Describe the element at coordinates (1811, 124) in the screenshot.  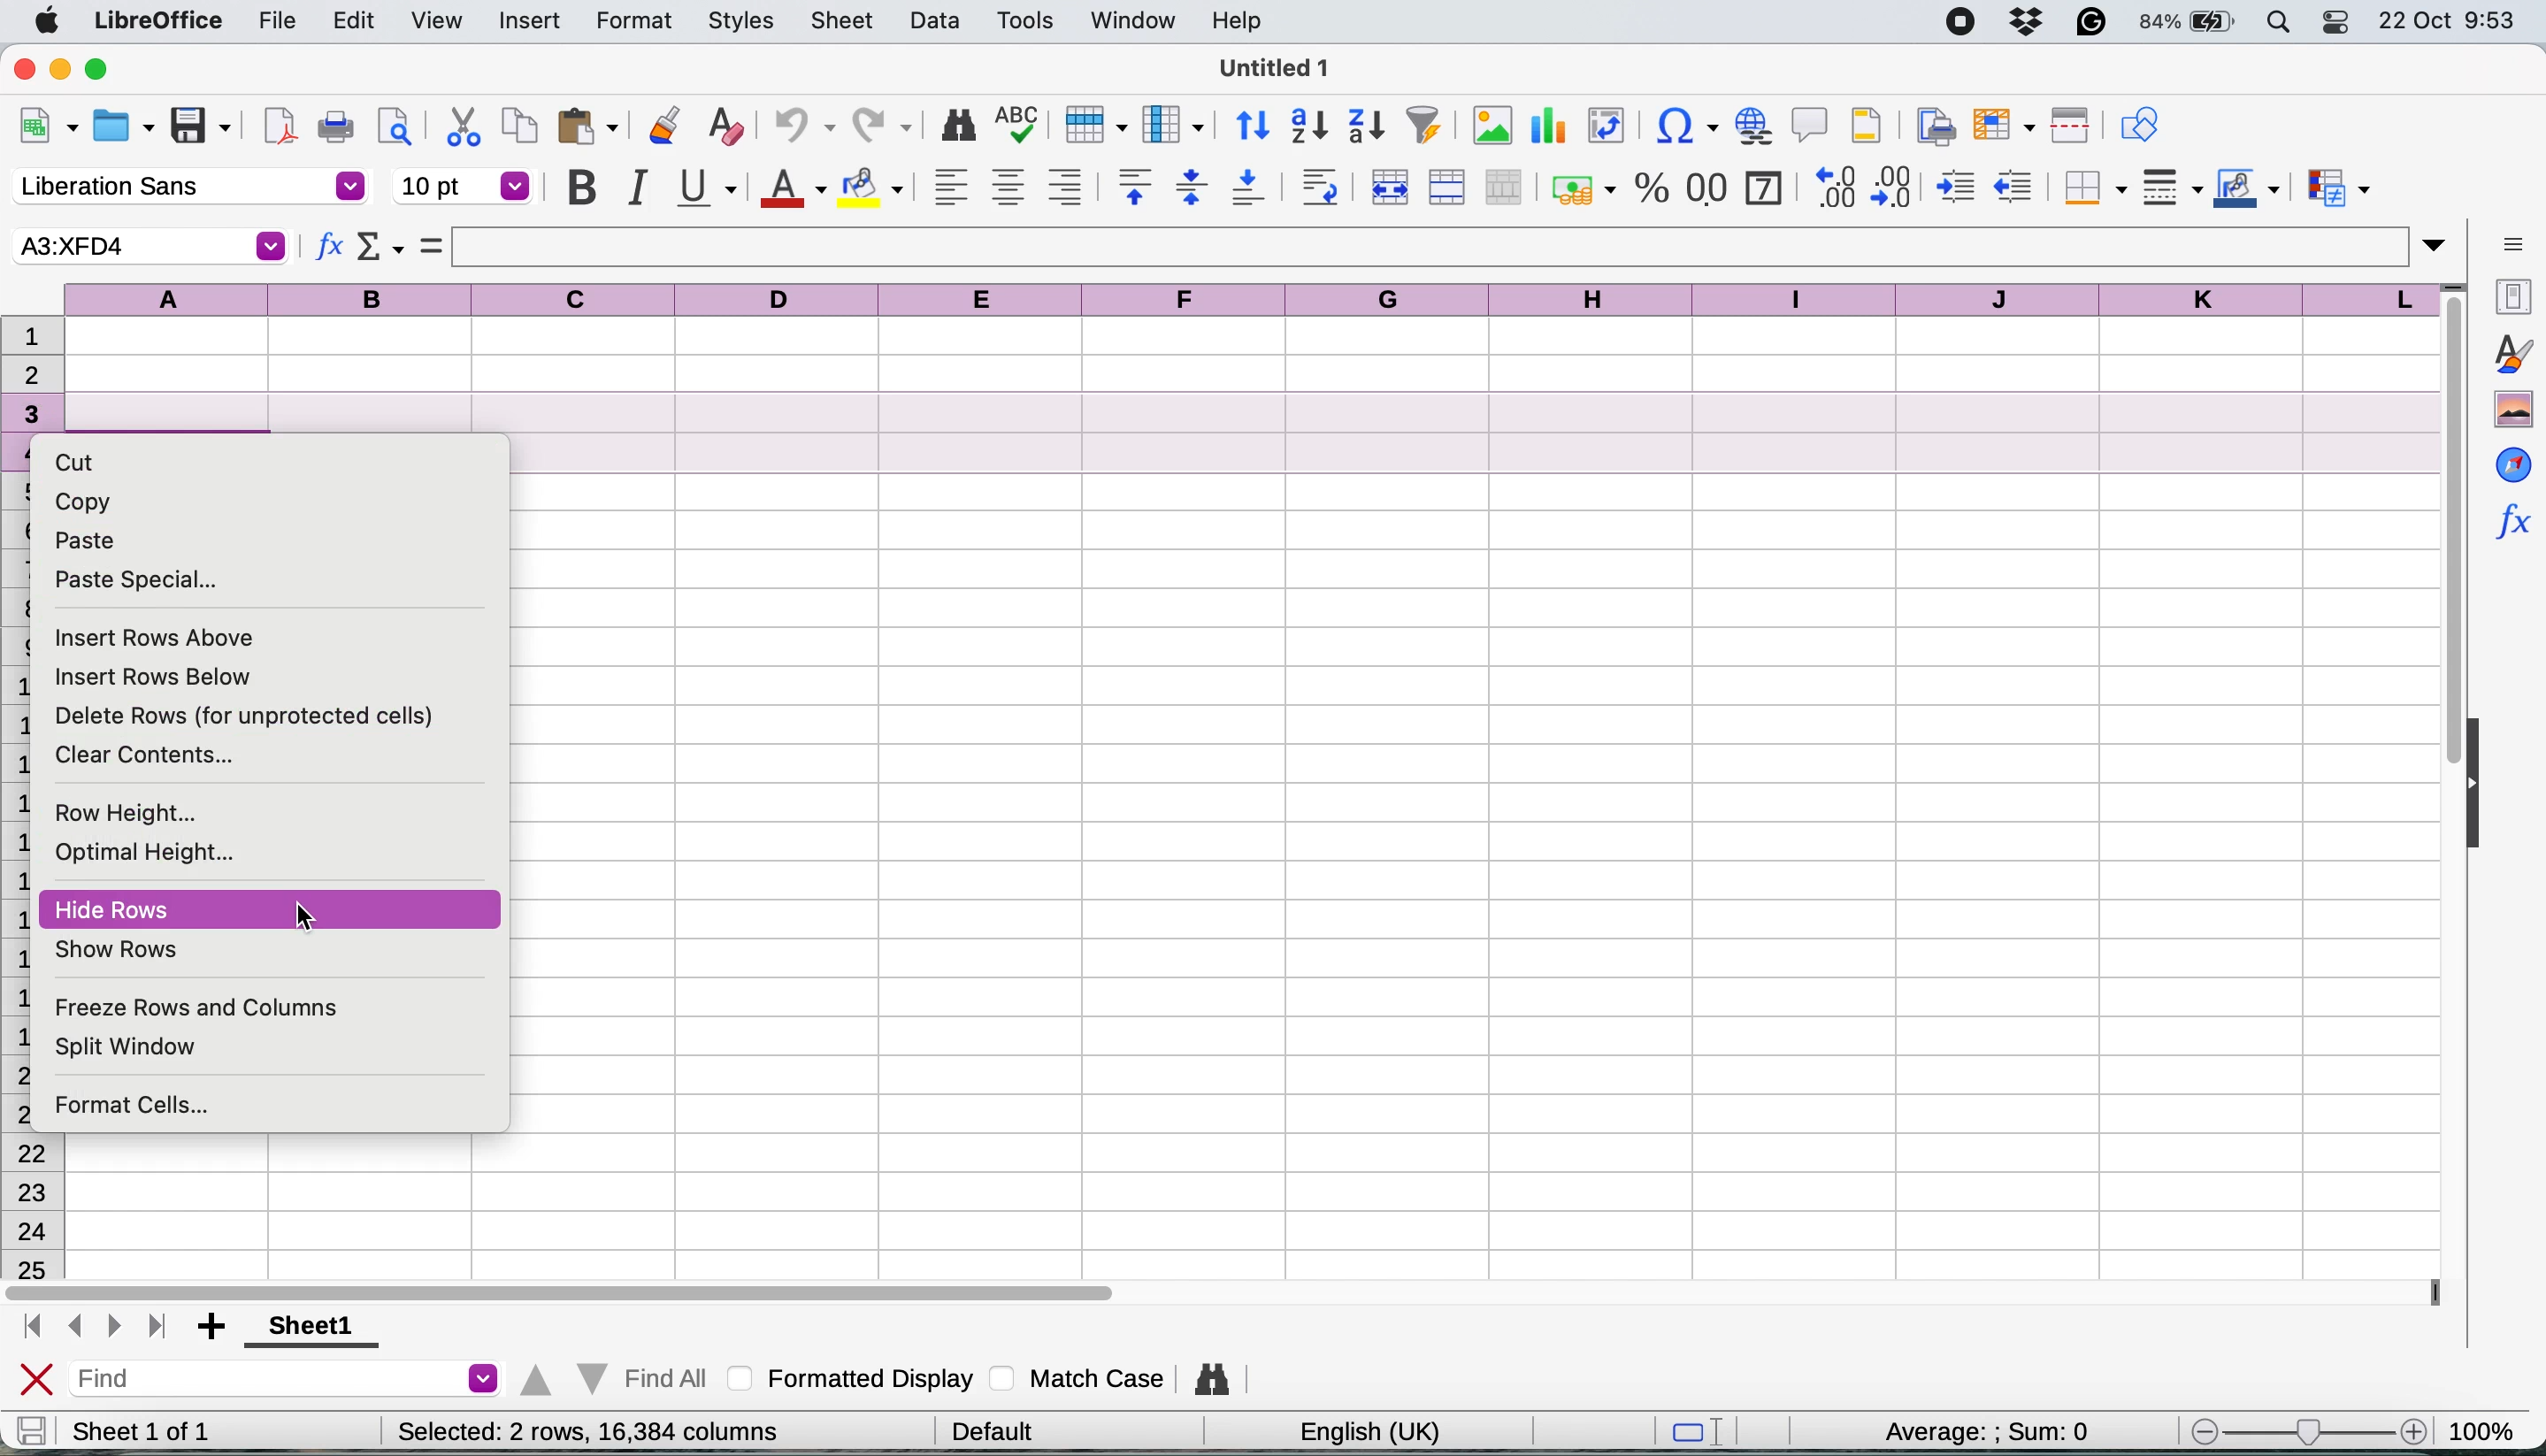
I see `insert comment` at that location.